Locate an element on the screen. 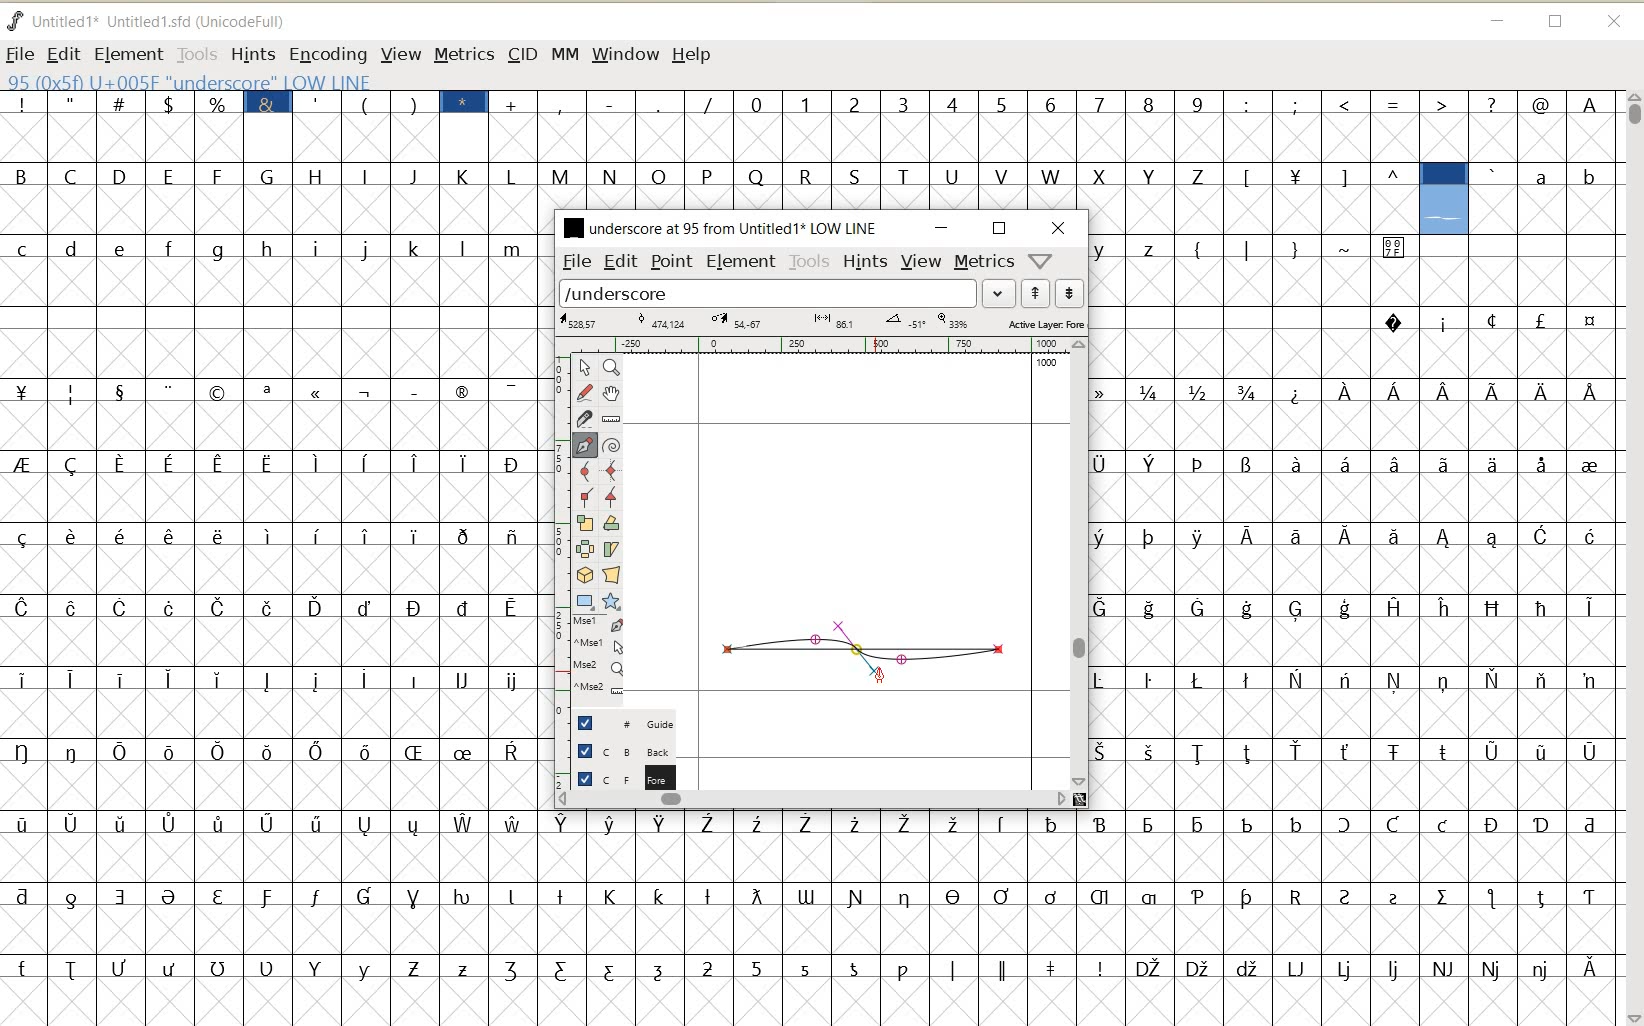 Image resolution: width=1644 pixels, height=1026 pixels. GLYPHY INFO is located at coordinates (312, 80).